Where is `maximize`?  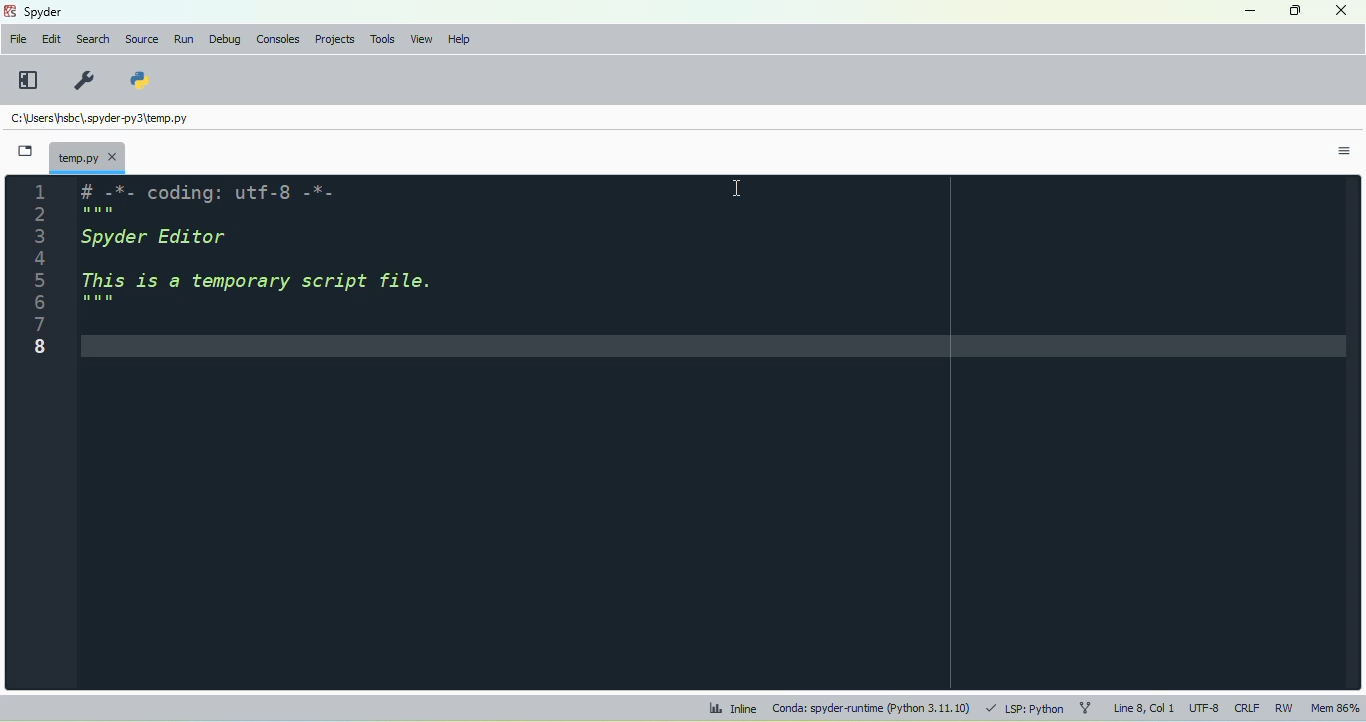
maximize is located at coordinates (1295, 10).